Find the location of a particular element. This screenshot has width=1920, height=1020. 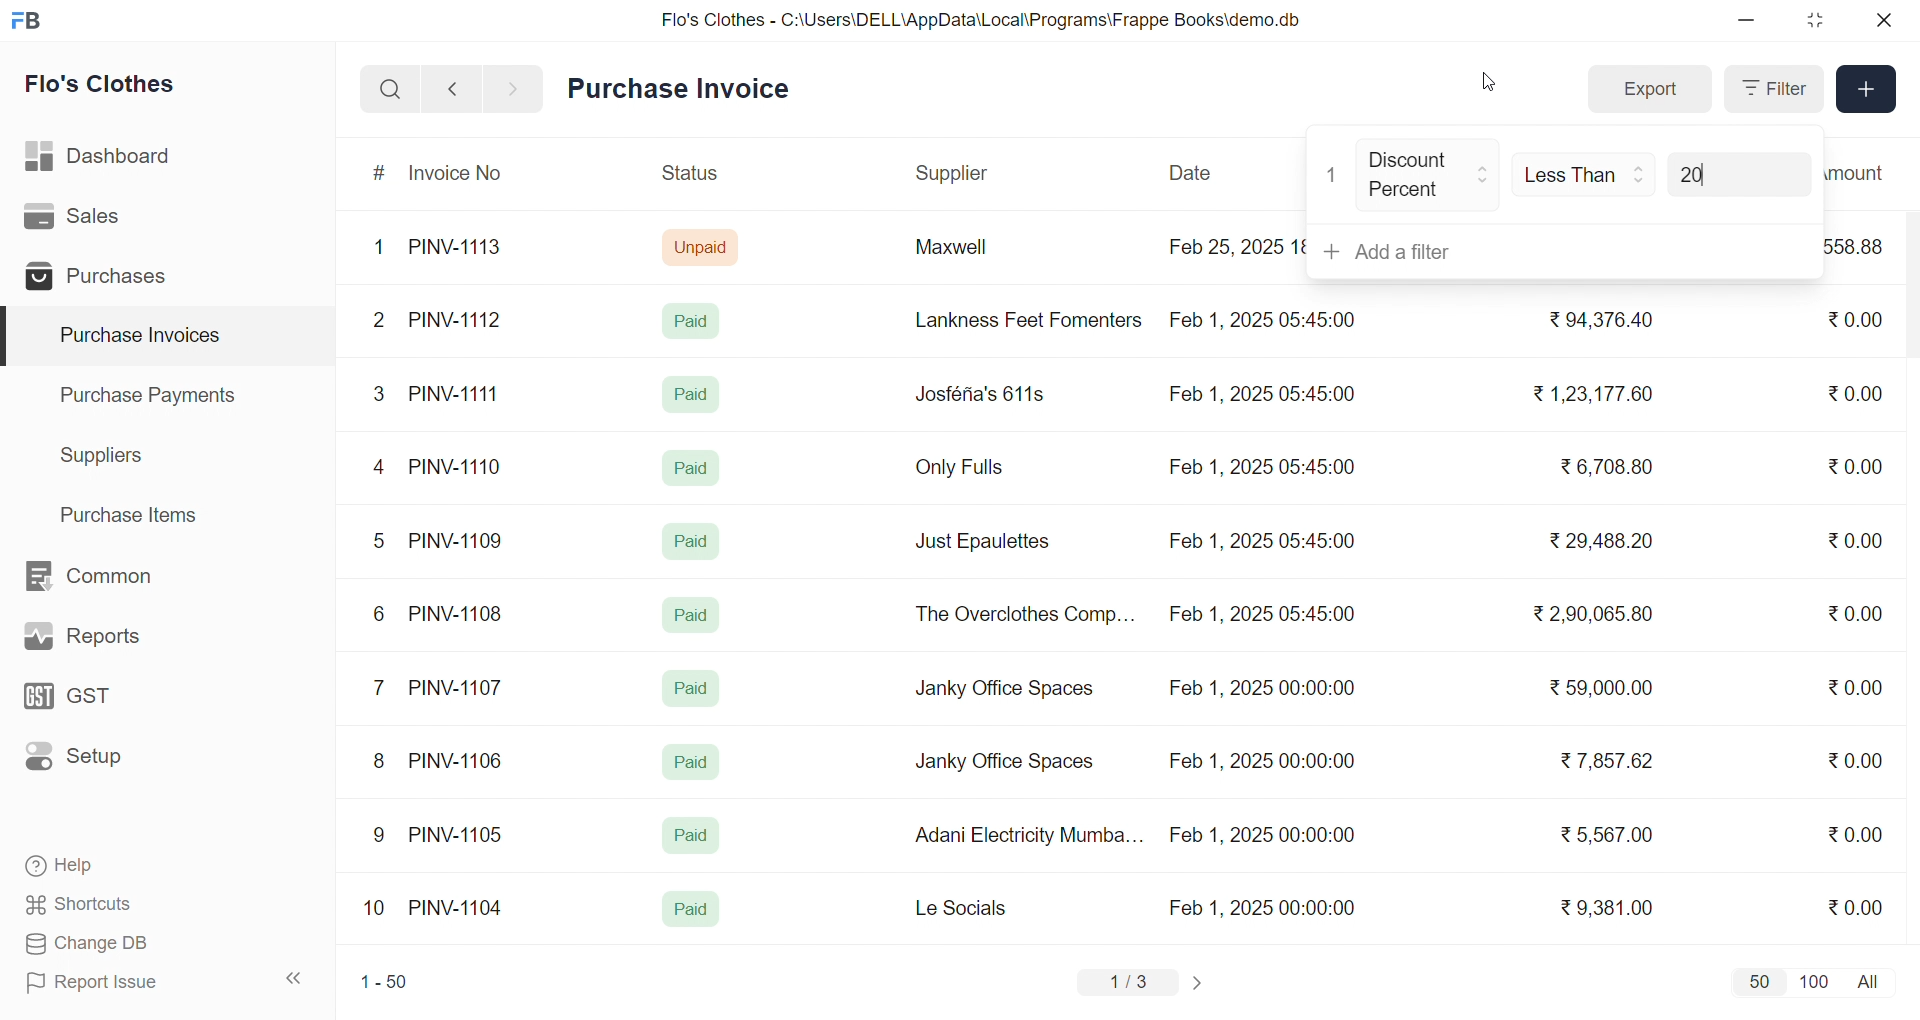

1-50 is located at coordinates (384, 984).